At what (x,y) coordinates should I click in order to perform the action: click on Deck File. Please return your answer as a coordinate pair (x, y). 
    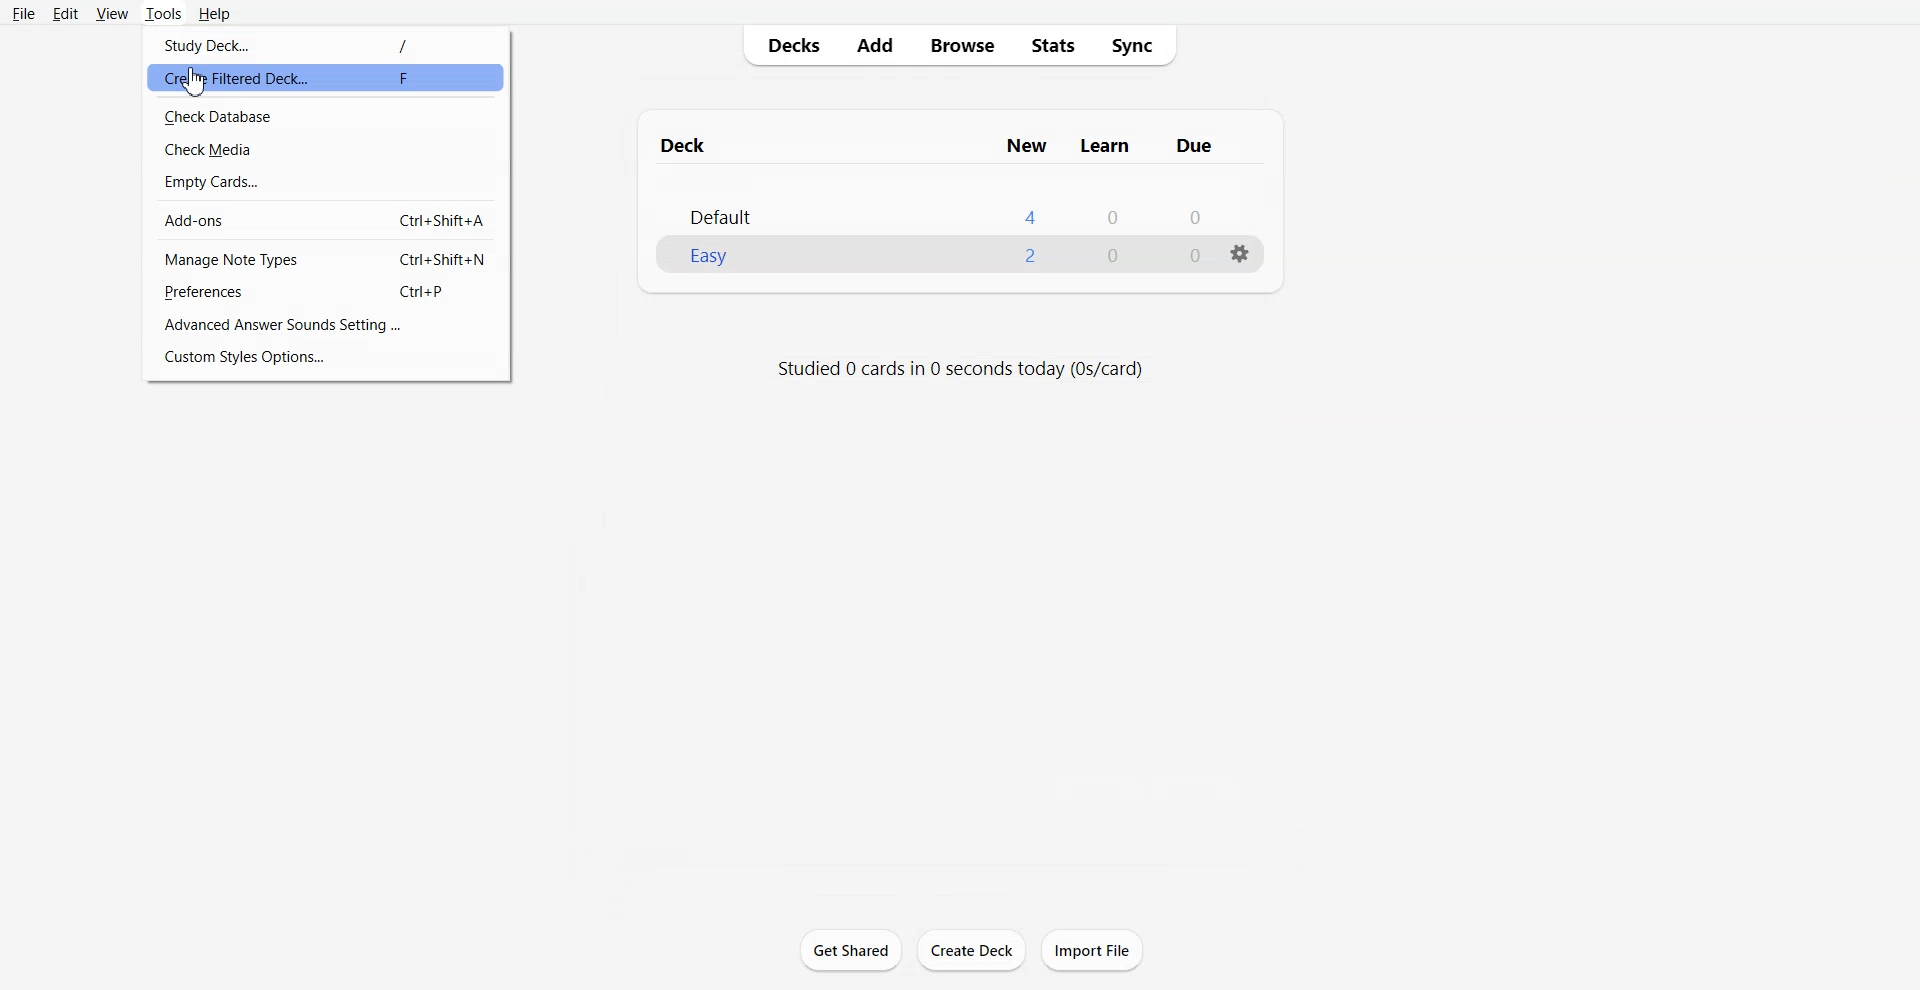
    Looking at the image, I should click on (953, 202).